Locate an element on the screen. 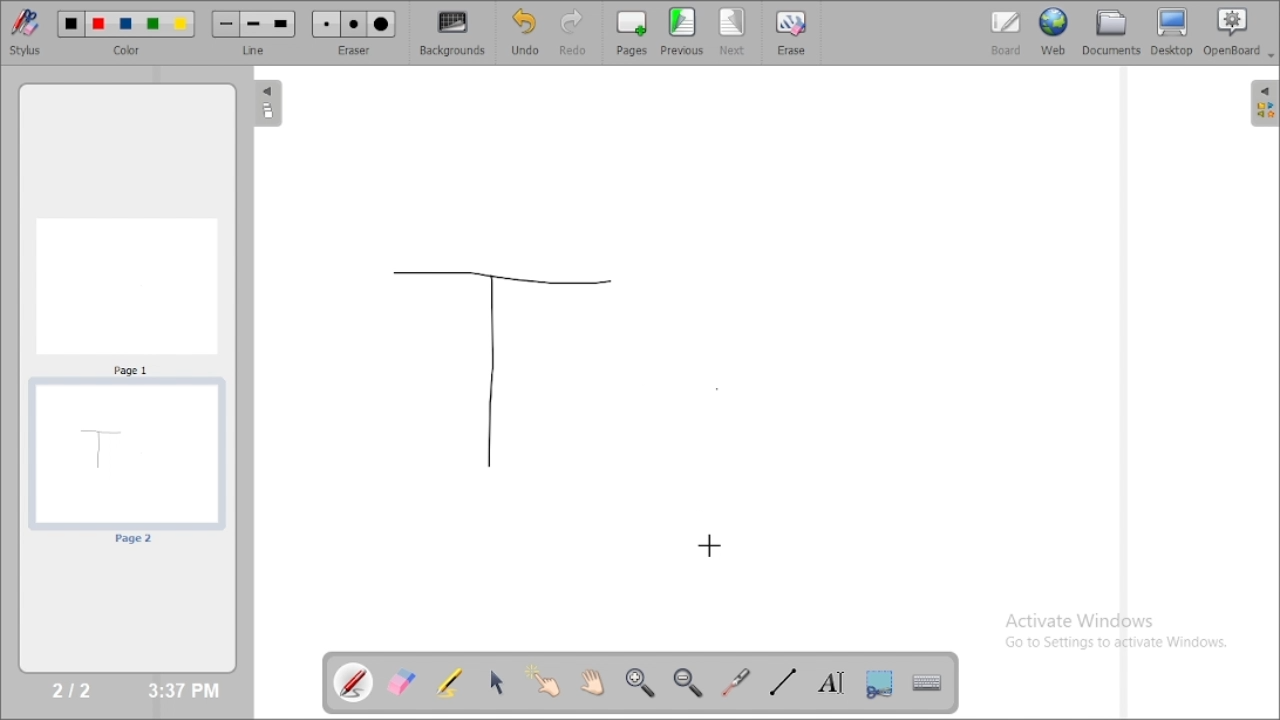 The image size is (1280, 720). 3:37 PM is located at coordinates (182, 691).